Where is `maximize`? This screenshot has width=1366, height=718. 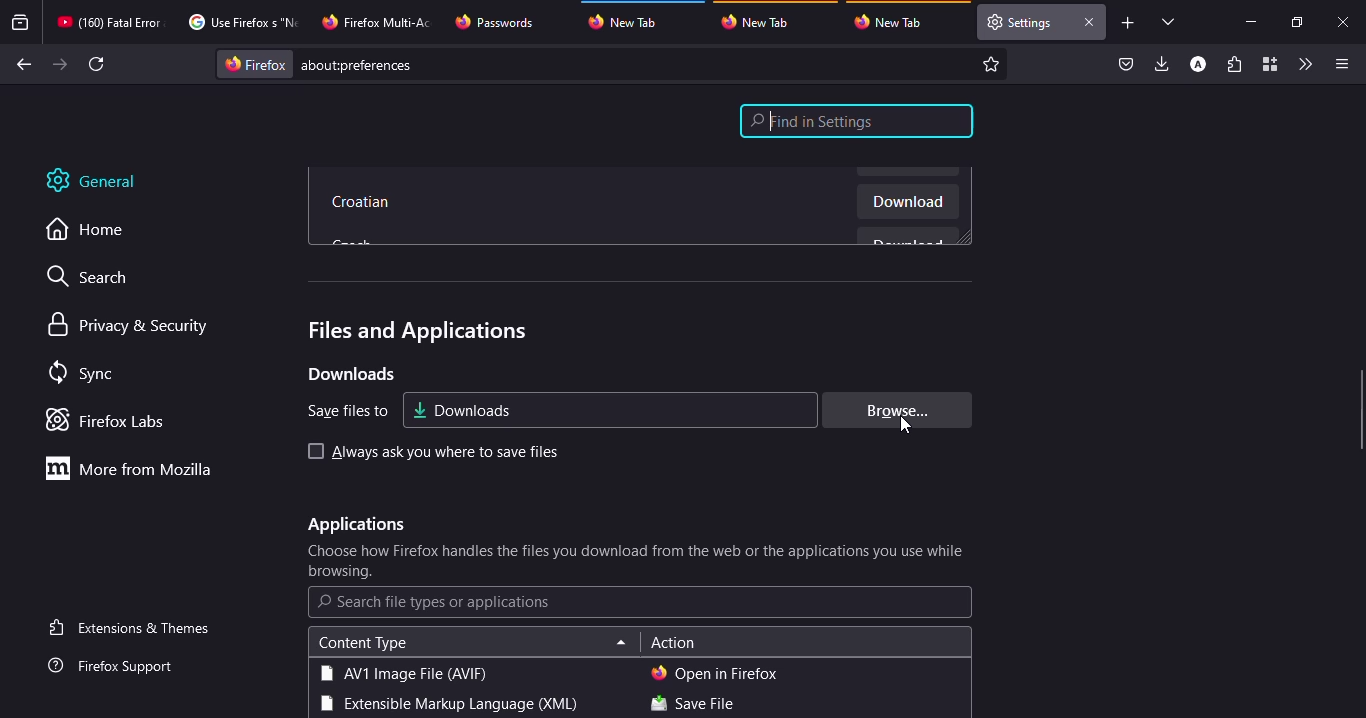
maximize is located at coordinates (1295, 22).